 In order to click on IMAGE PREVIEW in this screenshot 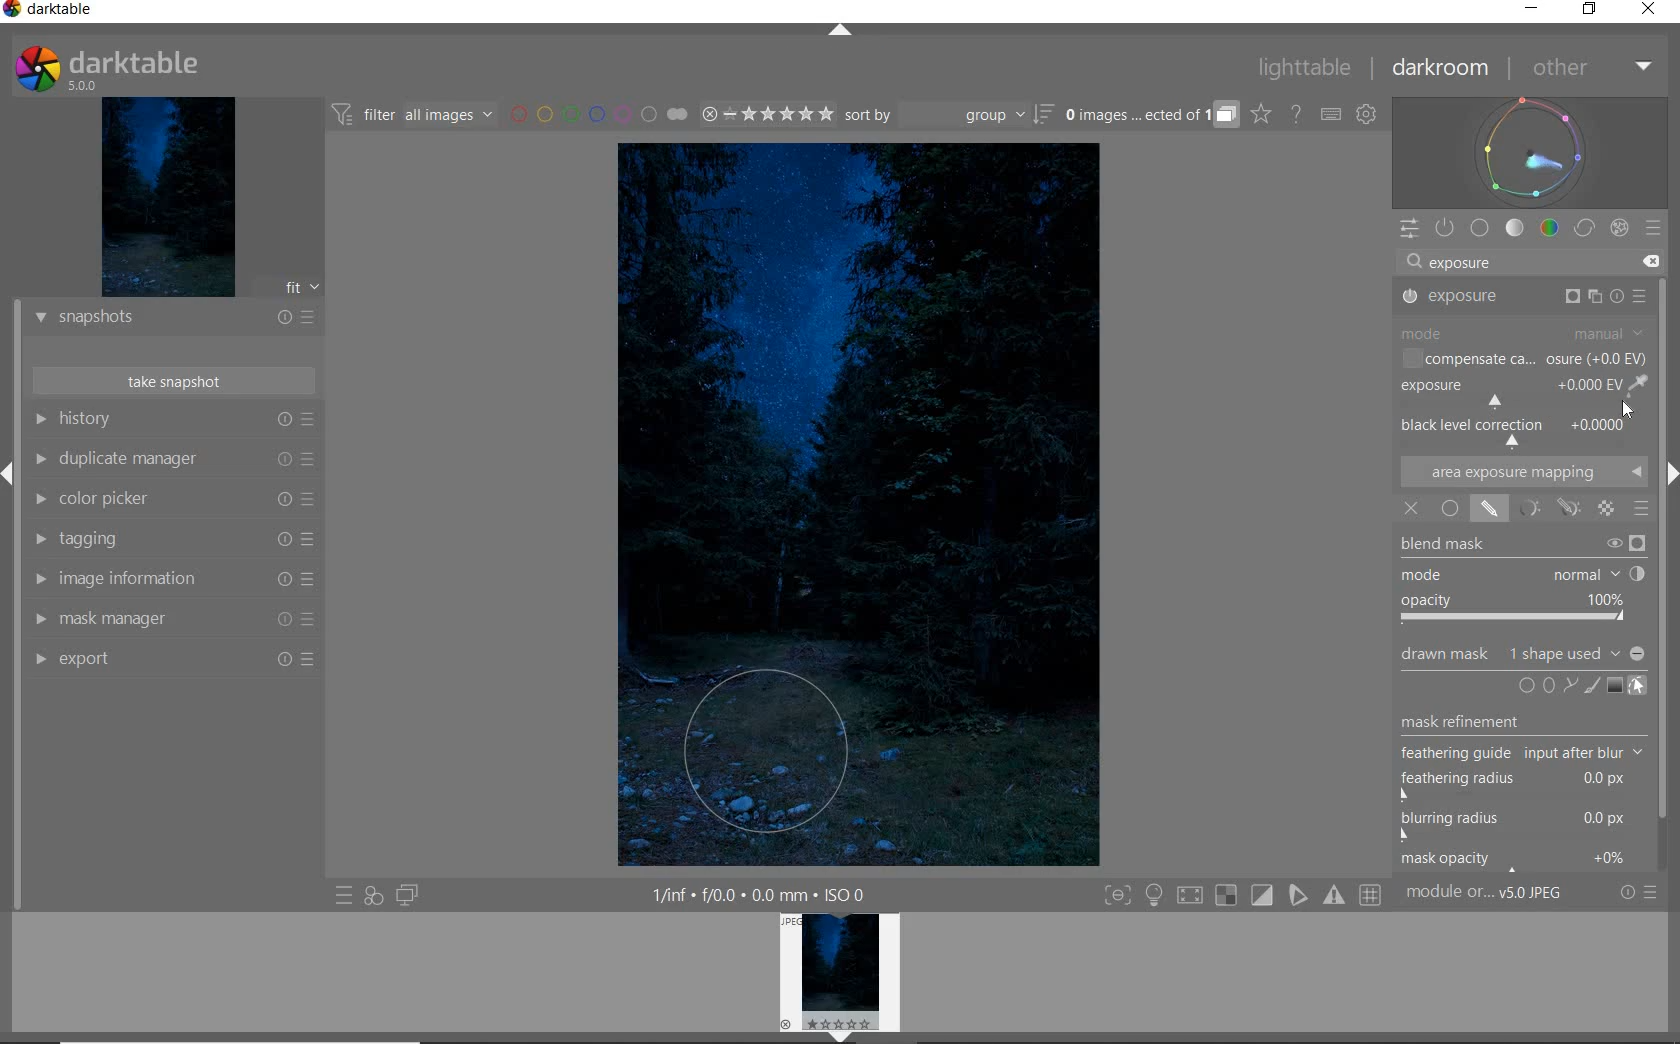, I will do `click(161, 197)`.